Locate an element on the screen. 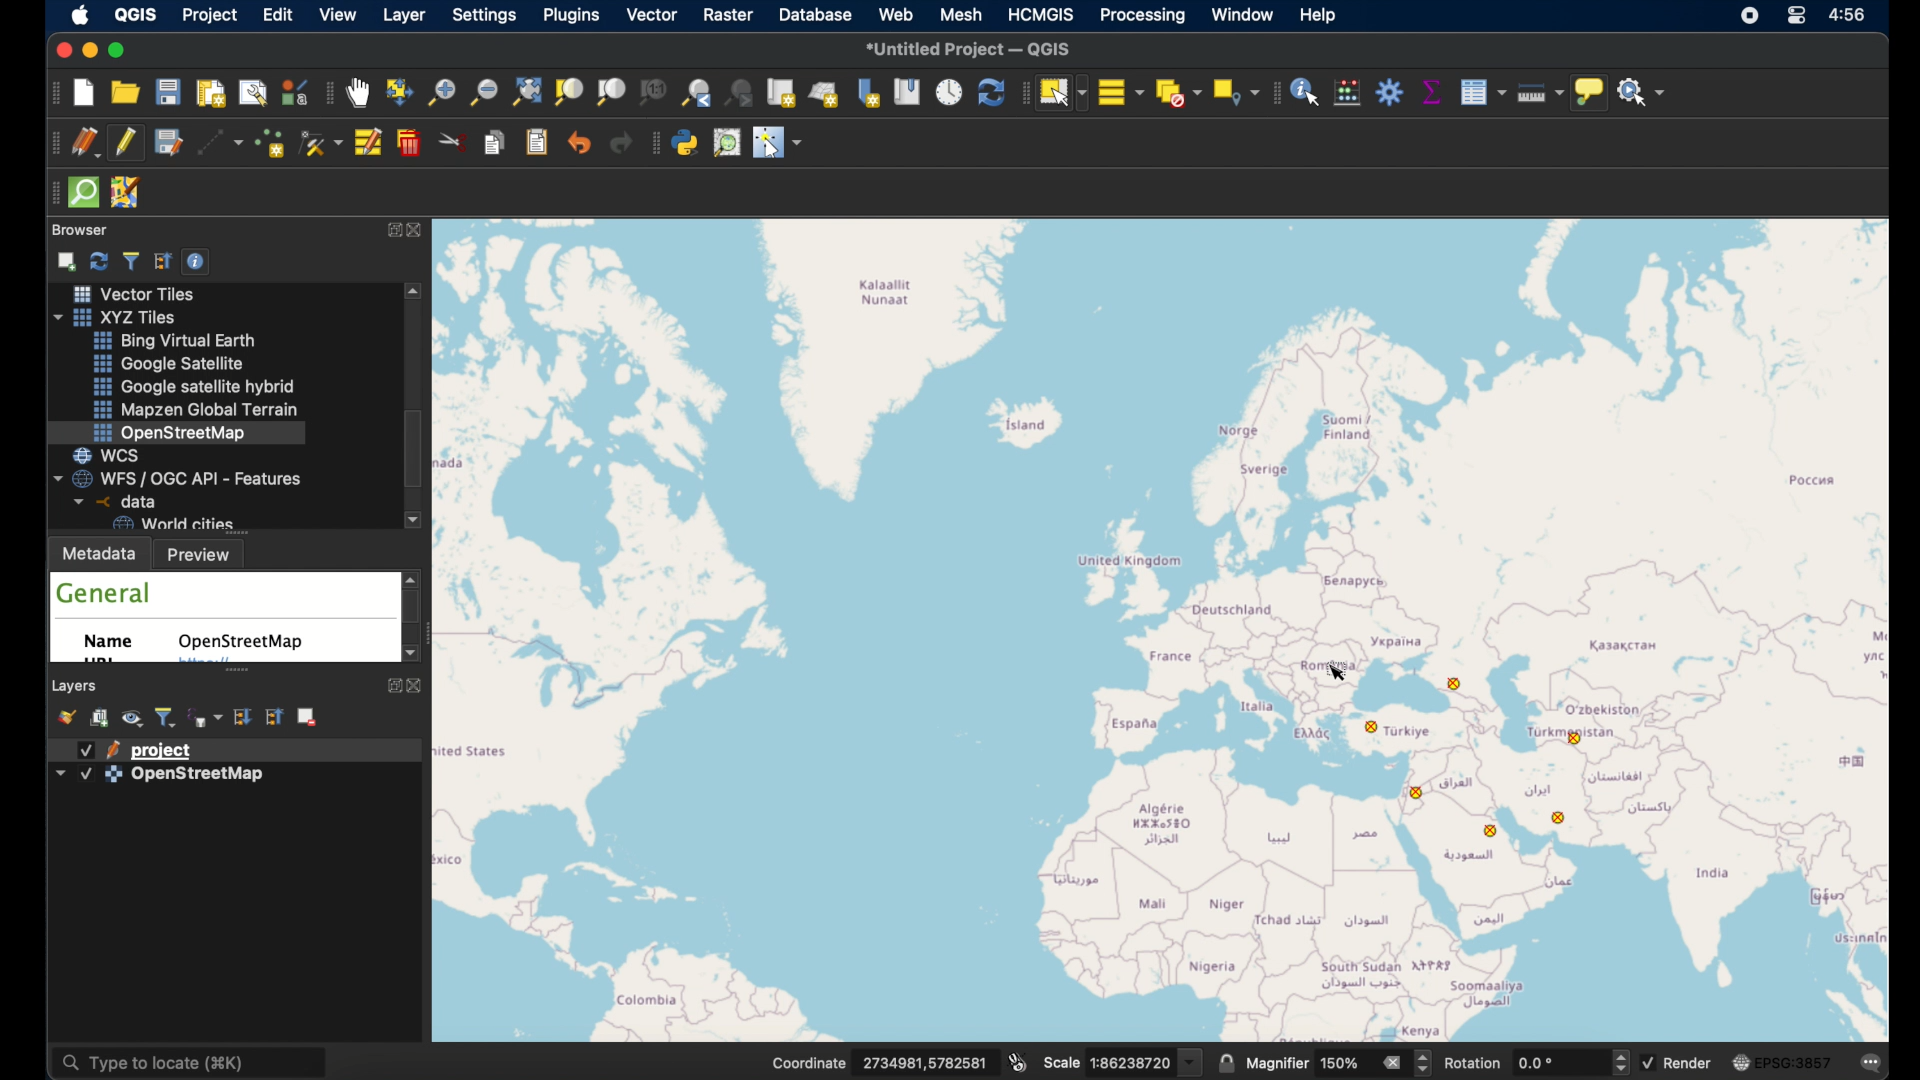 This screenshot has height=1080, width=1920. rotation is located at coordinates (1475, 1063).